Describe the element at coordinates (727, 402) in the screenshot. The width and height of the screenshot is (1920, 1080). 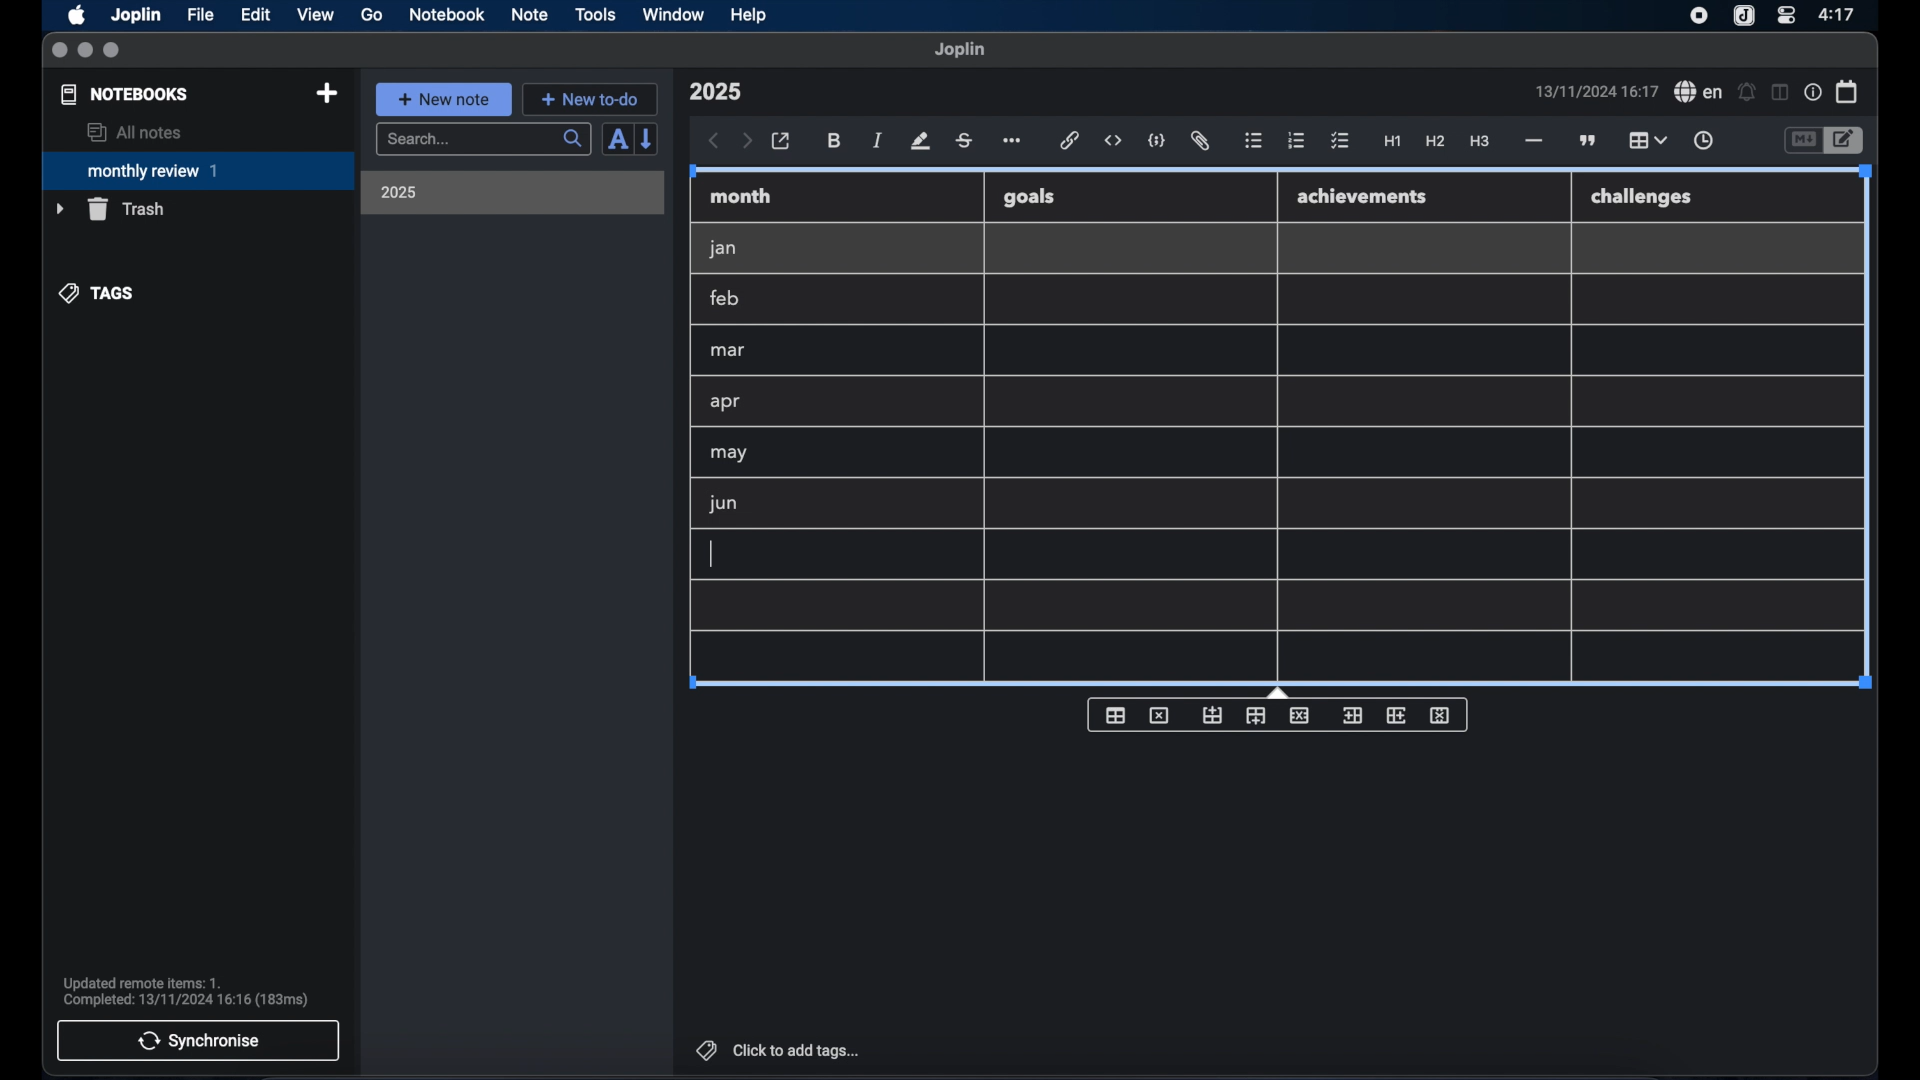
I see `apr` at that location.